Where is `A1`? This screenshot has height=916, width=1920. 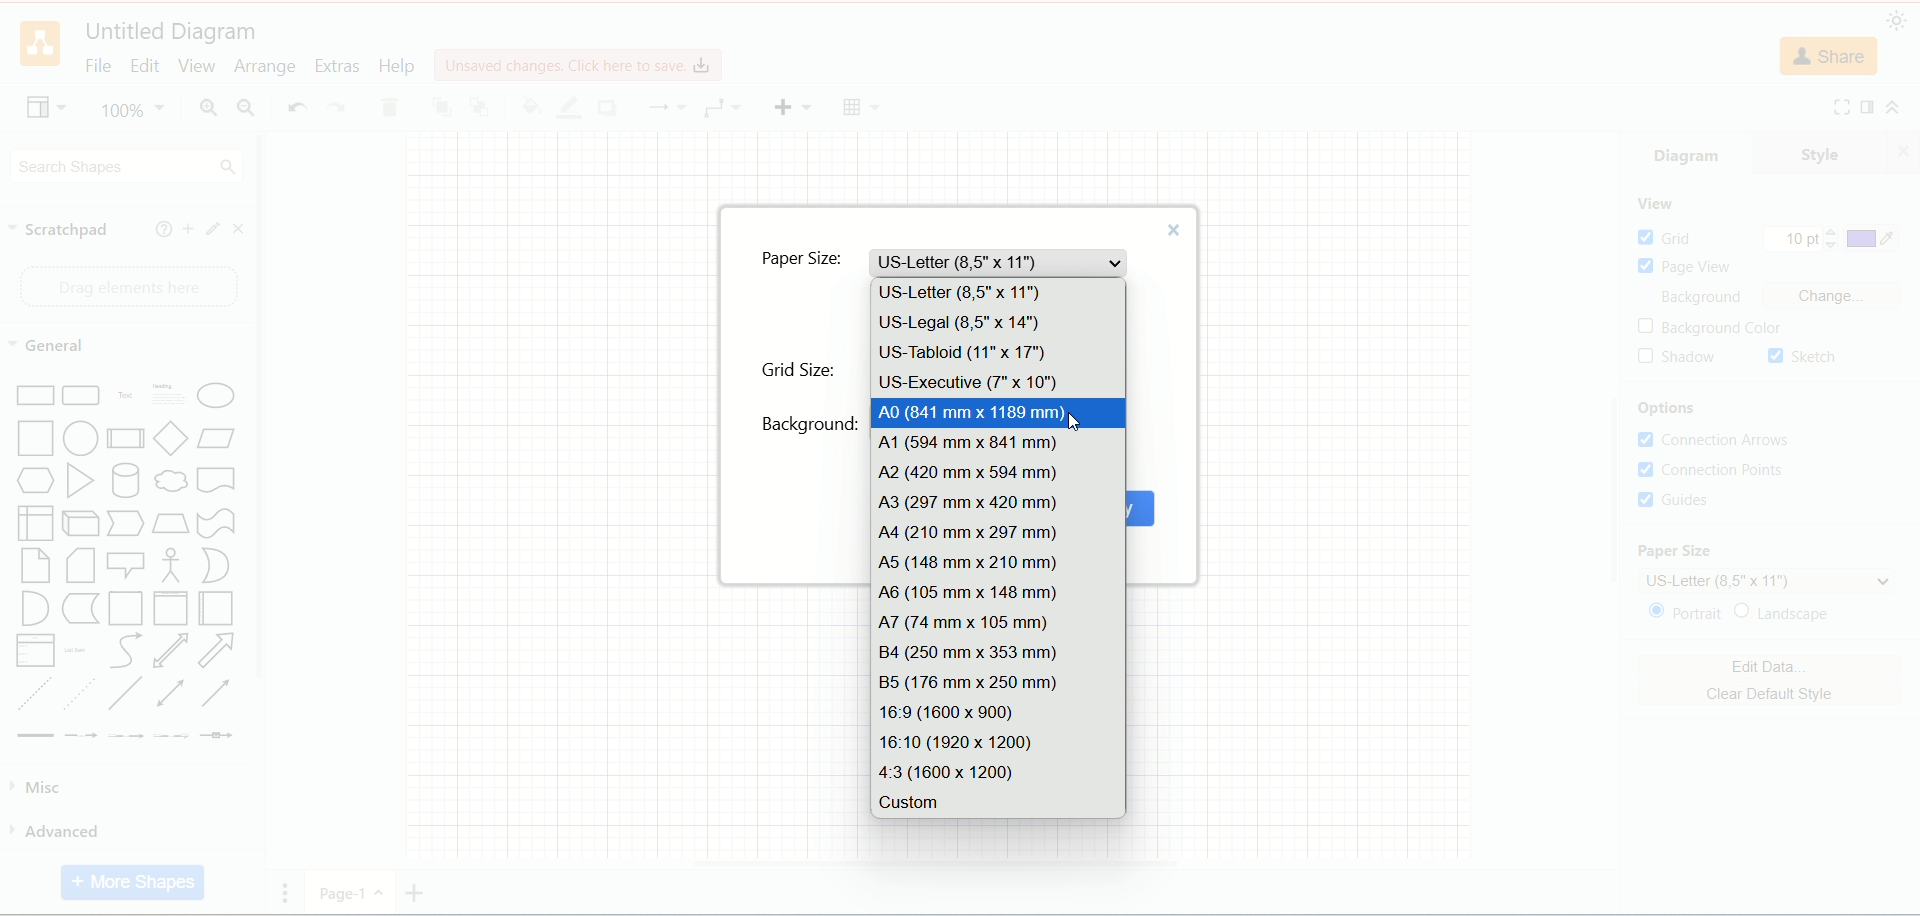 A1 is located at coordinates (996, 444).